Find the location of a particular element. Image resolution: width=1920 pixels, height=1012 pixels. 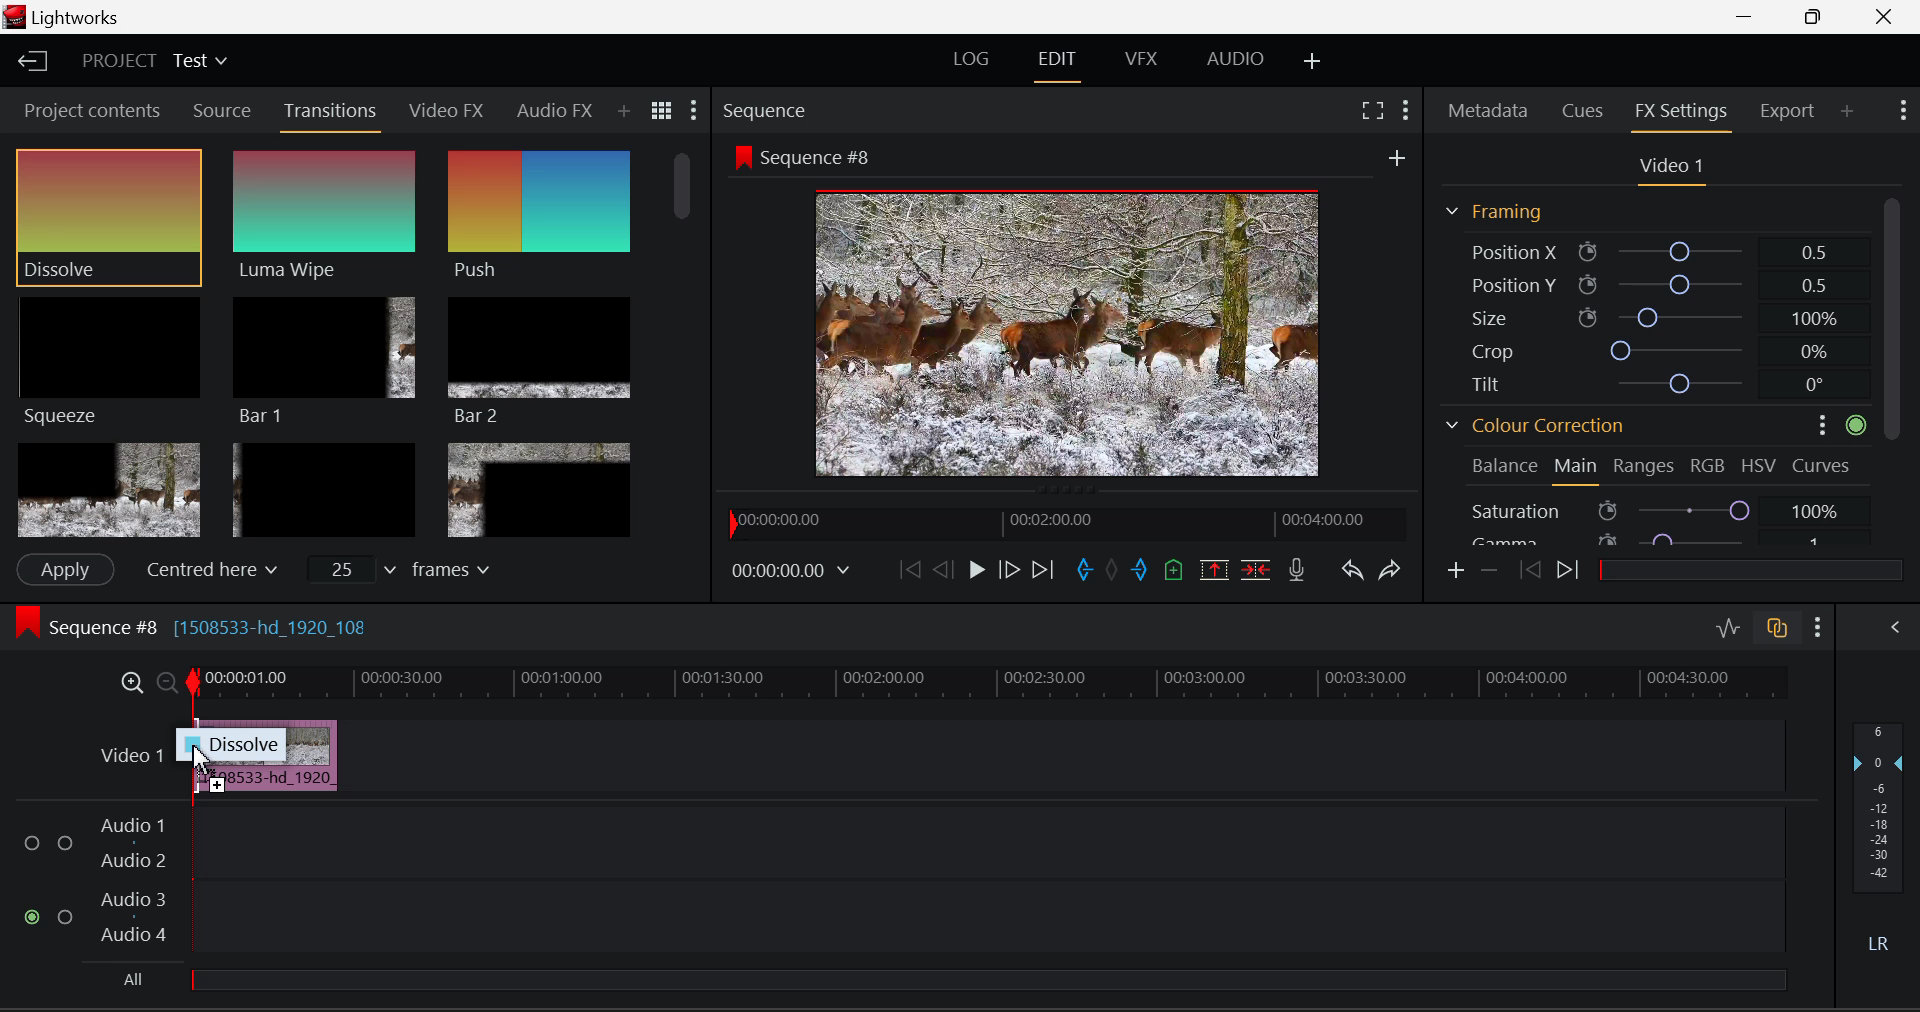

Scroll Bar is located at coordinates (684, 312).